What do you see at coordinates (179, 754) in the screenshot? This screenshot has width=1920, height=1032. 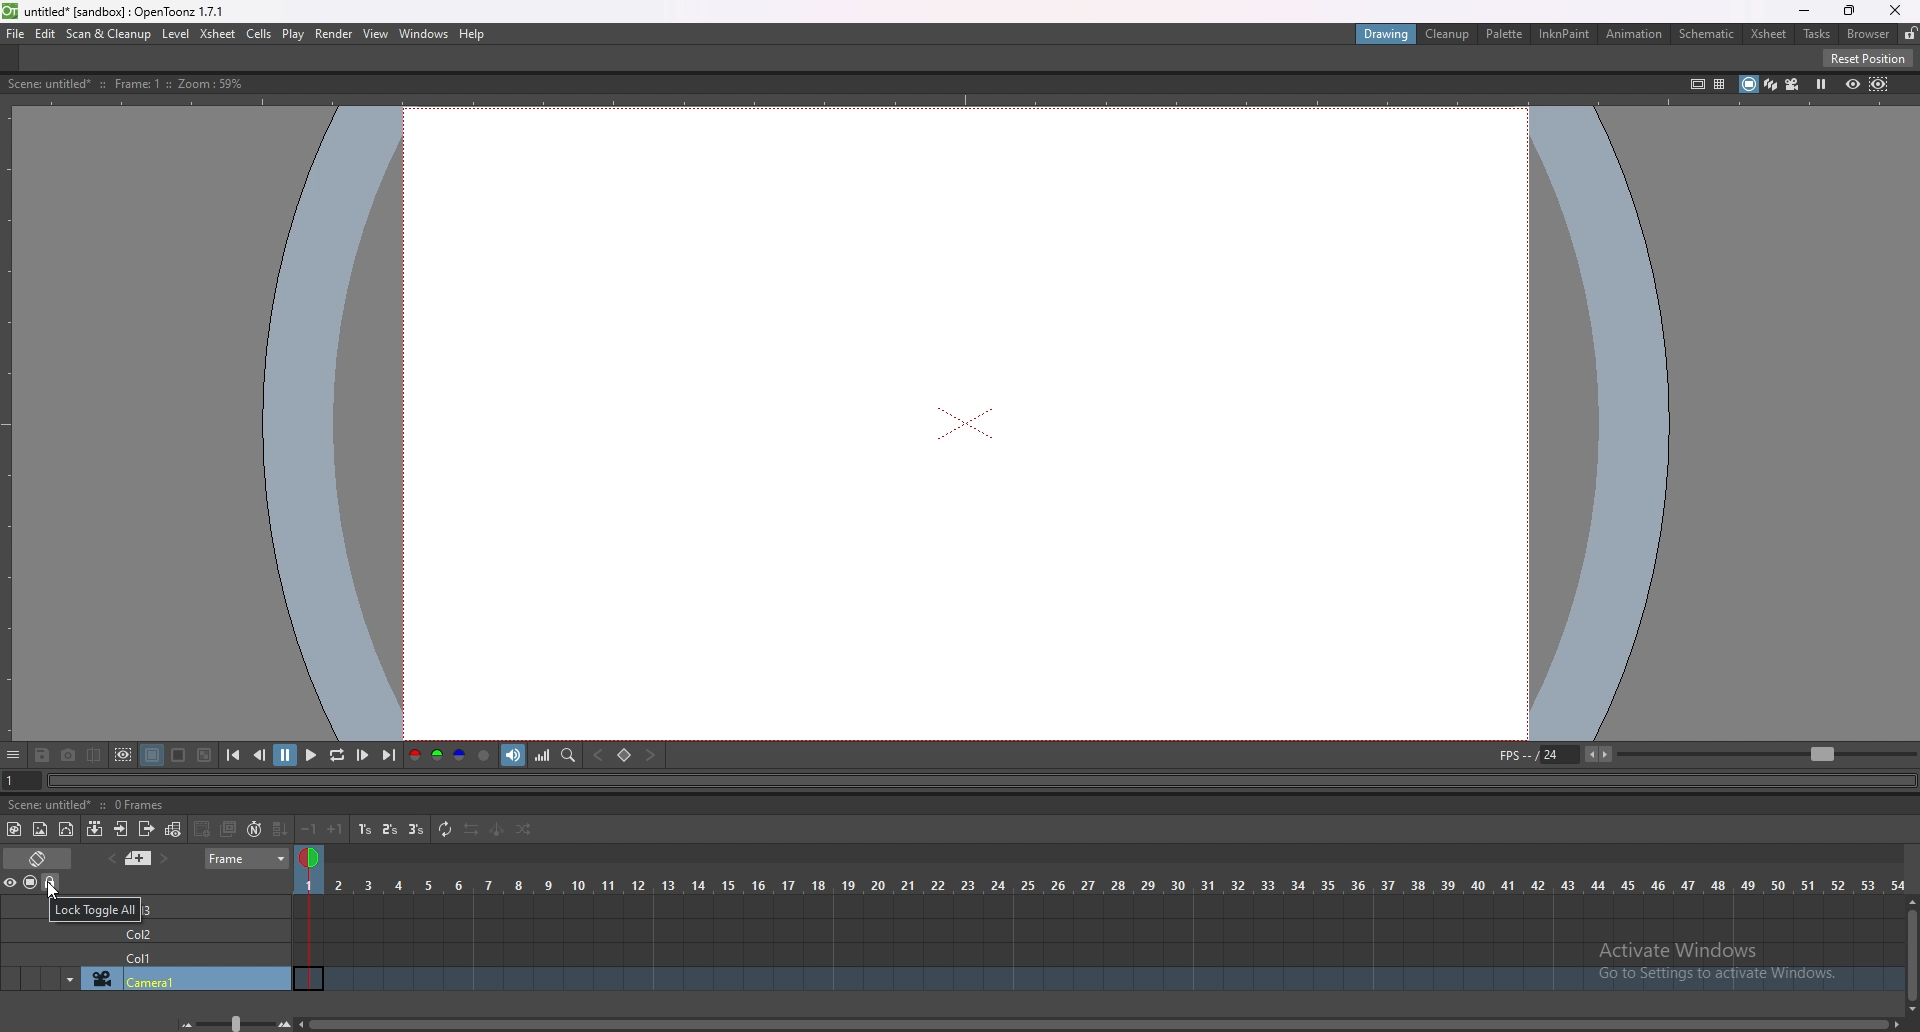 I see `white background` at bounding box center [179, 754].